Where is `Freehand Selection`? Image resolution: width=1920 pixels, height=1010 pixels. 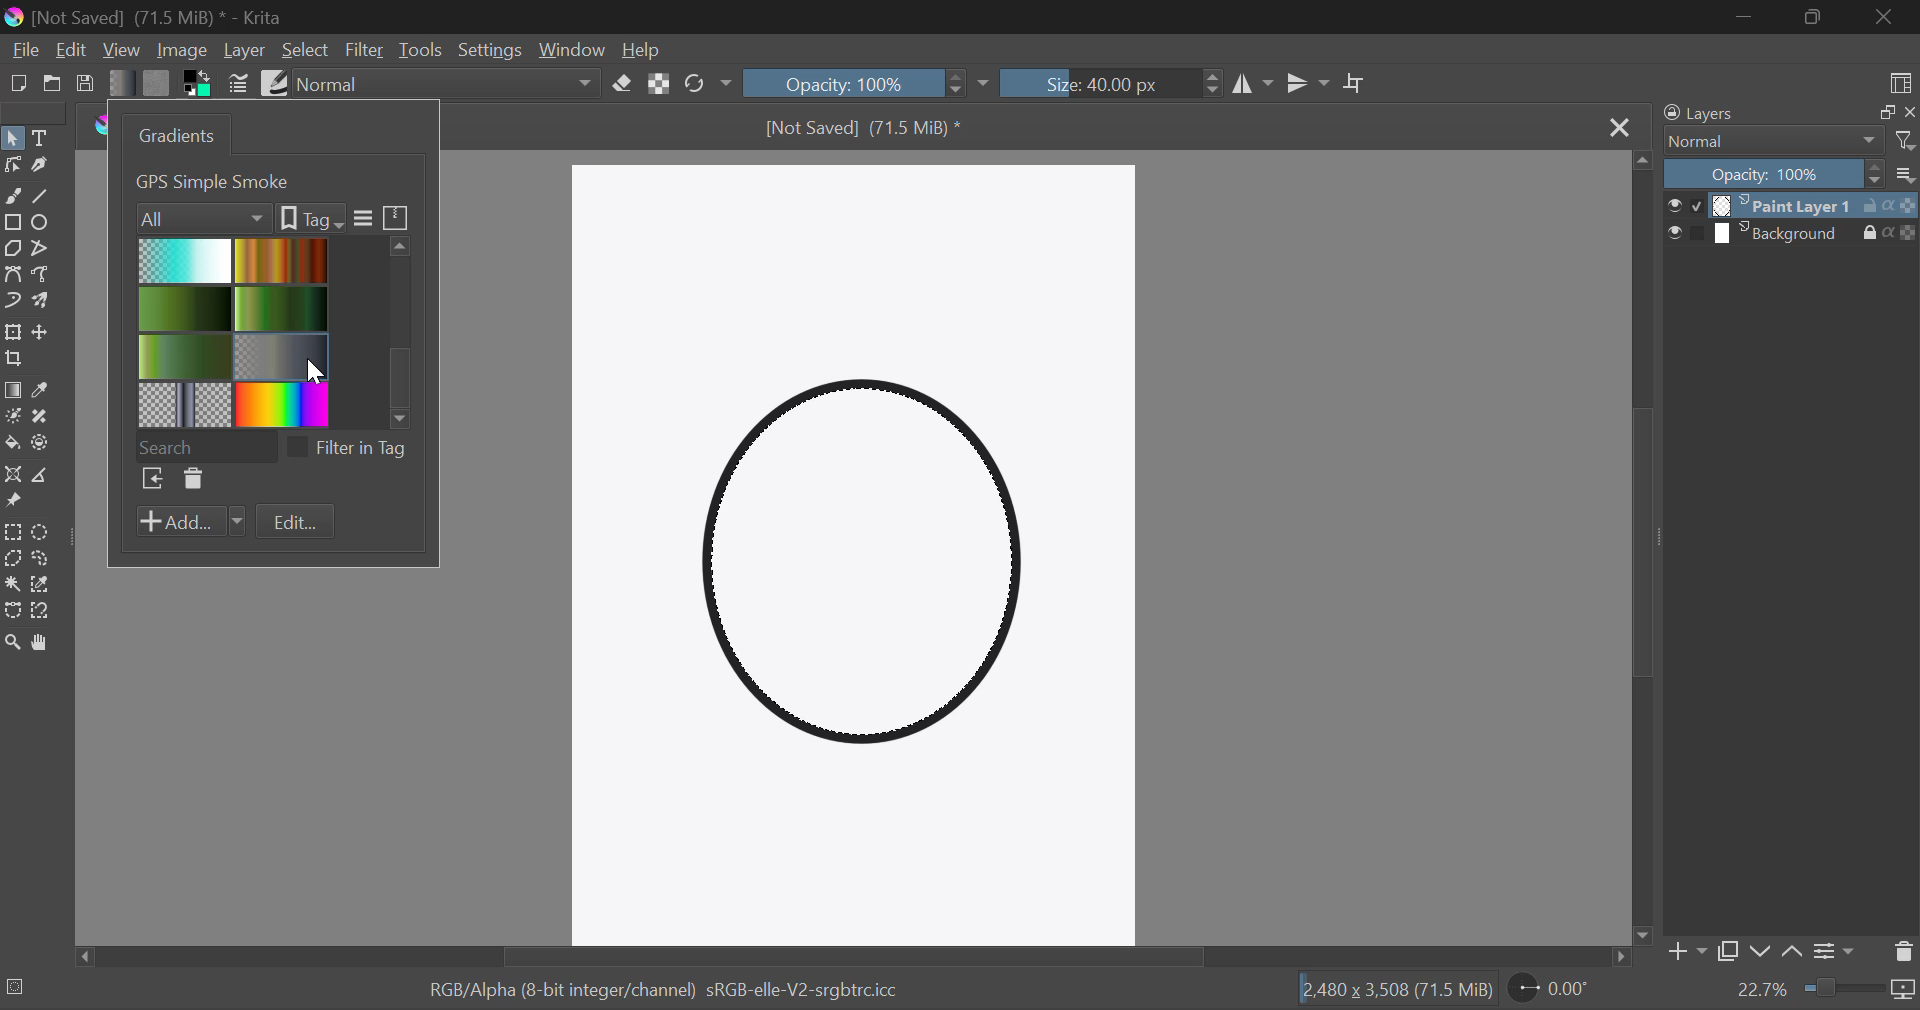 Freehand Selection is located at coordinates (46, 557).